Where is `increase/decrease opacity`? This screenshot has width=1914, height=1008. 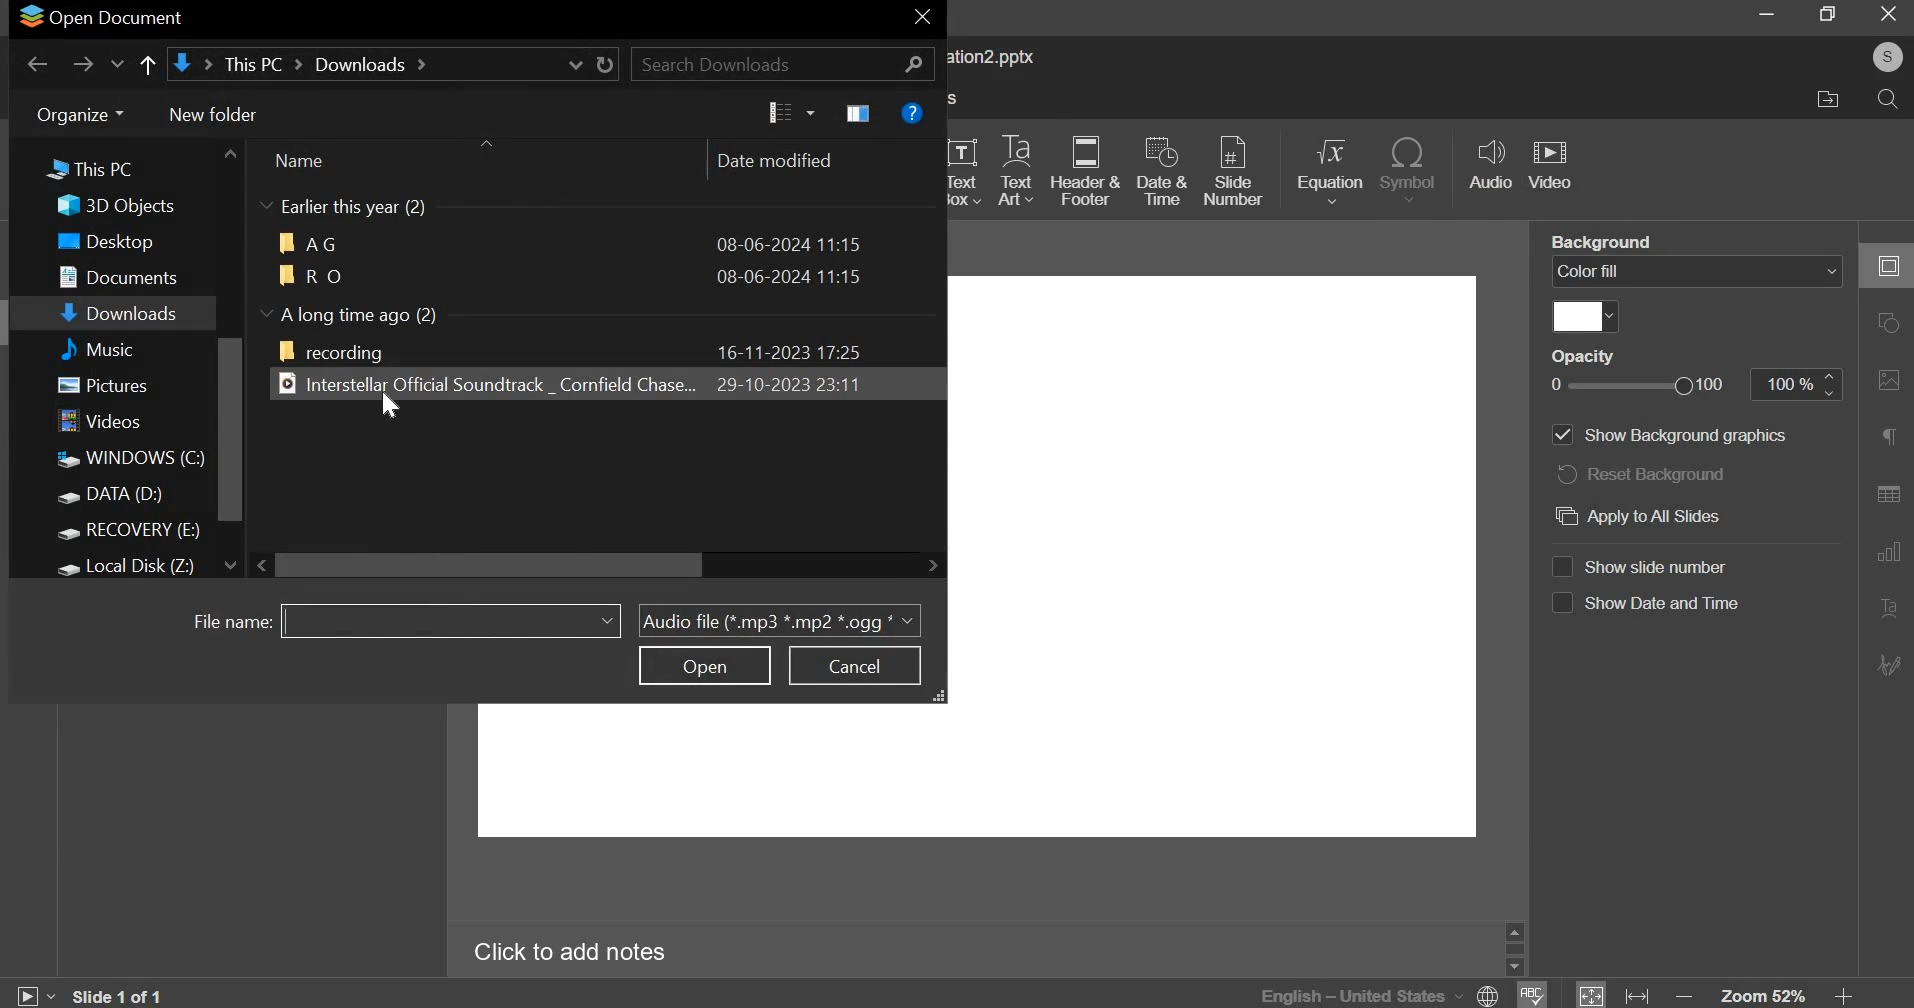
increase/decrease opacity is located at coordinates (1832, 384).